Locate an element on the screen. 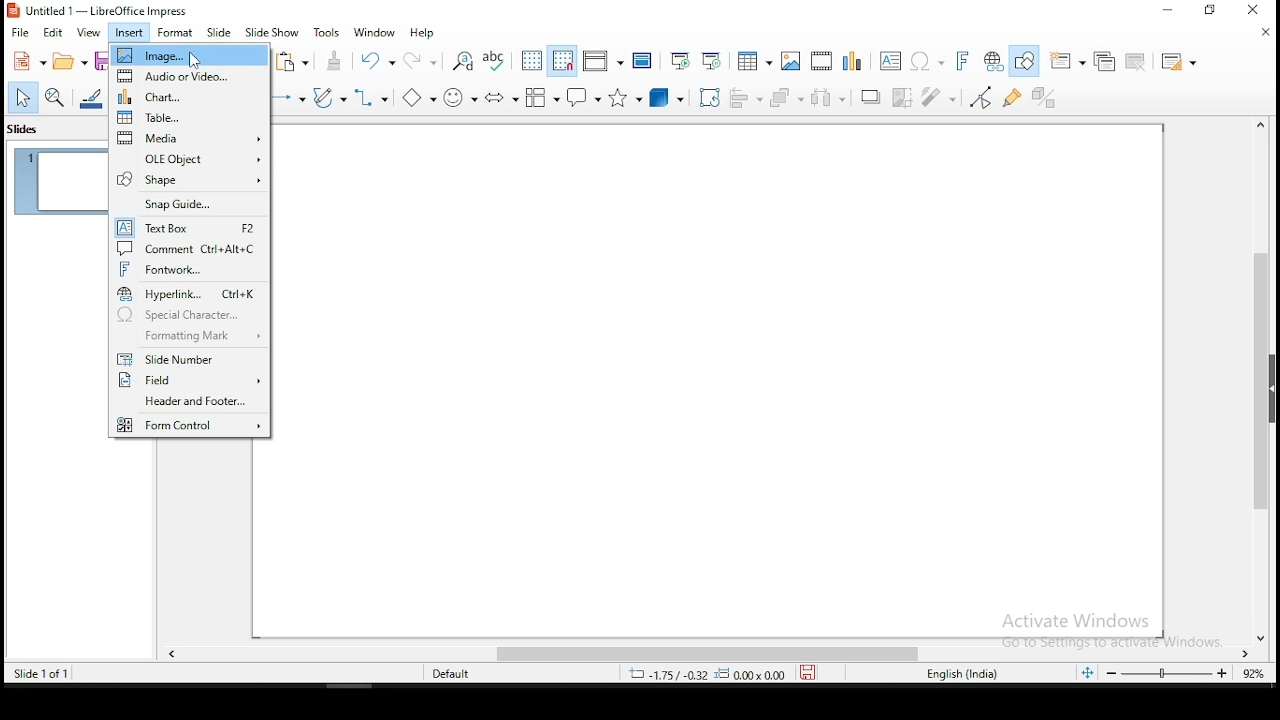  delete slide is located at coordinates (1139, 62).